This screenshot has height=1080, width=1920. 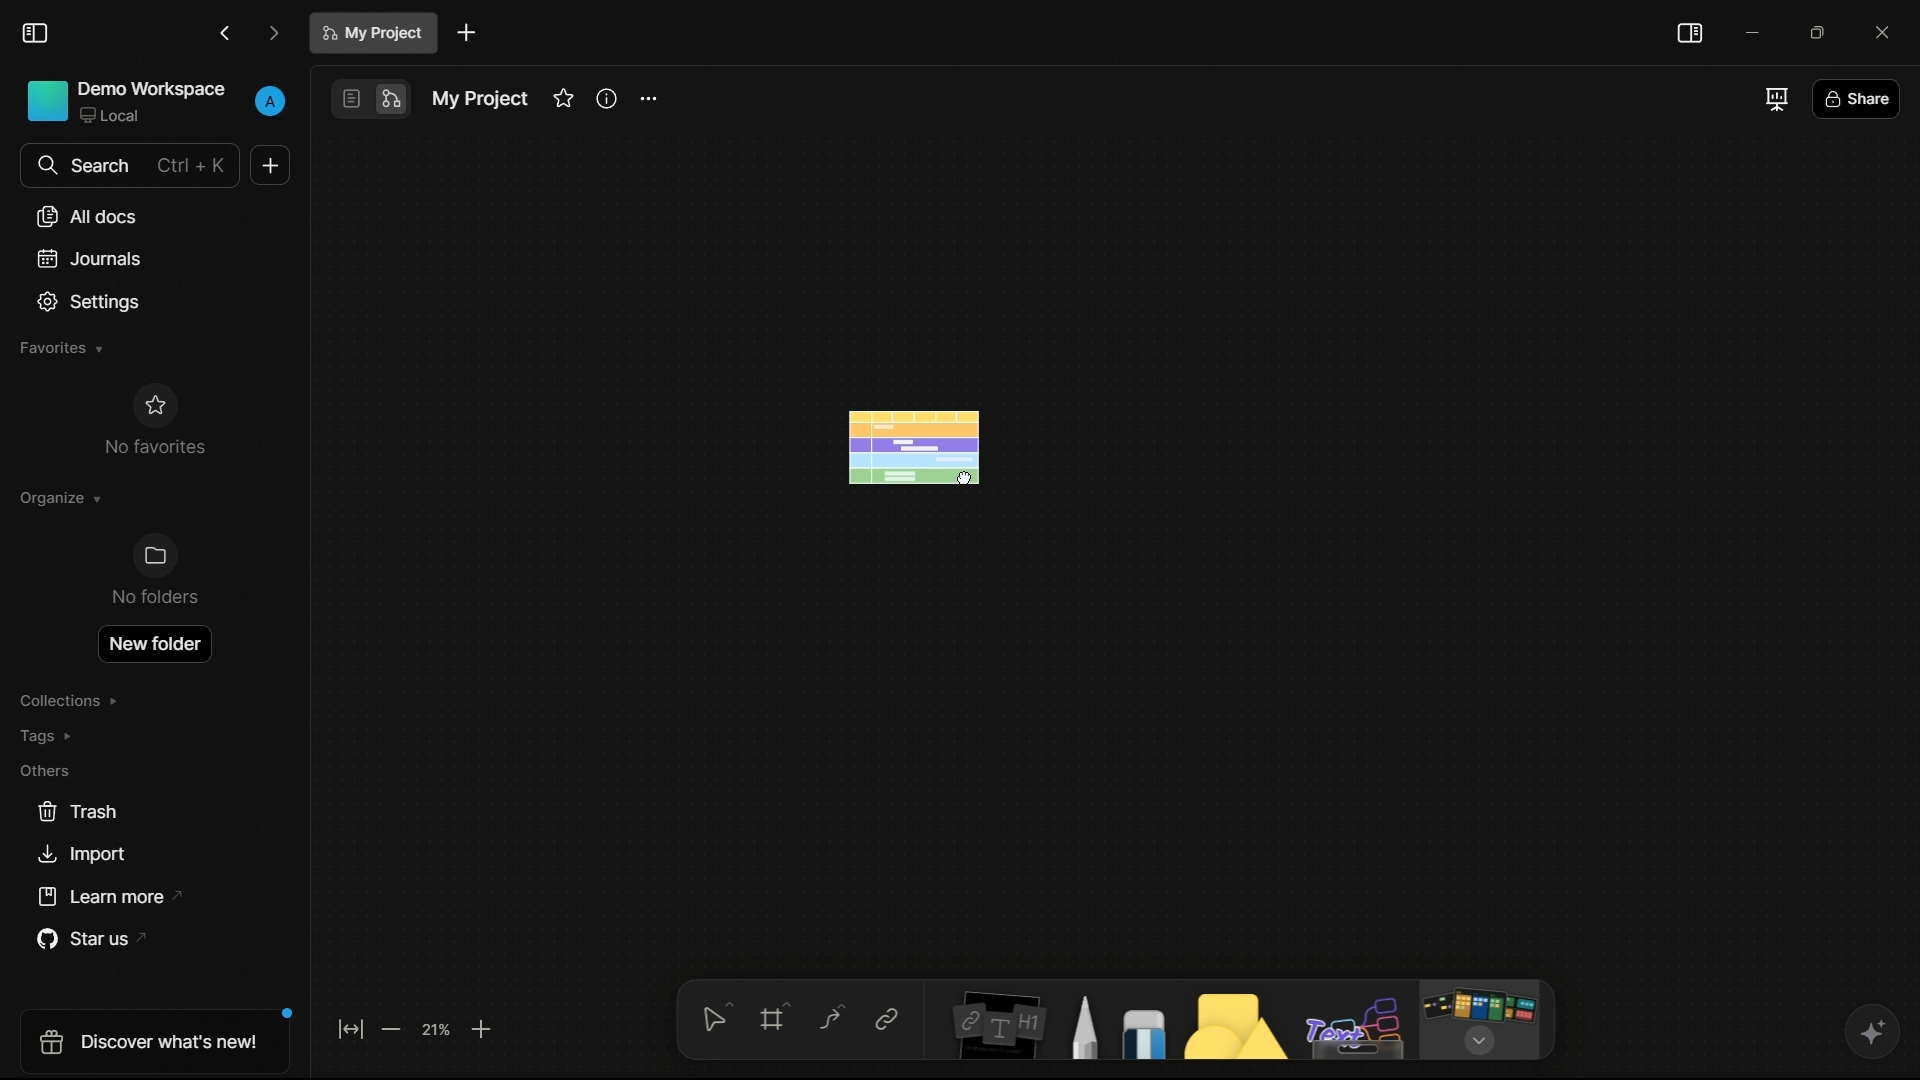 What do you see at coordinates (61, 349) in the screenshot?
I see `favorites` at bounding box center [61, 349].